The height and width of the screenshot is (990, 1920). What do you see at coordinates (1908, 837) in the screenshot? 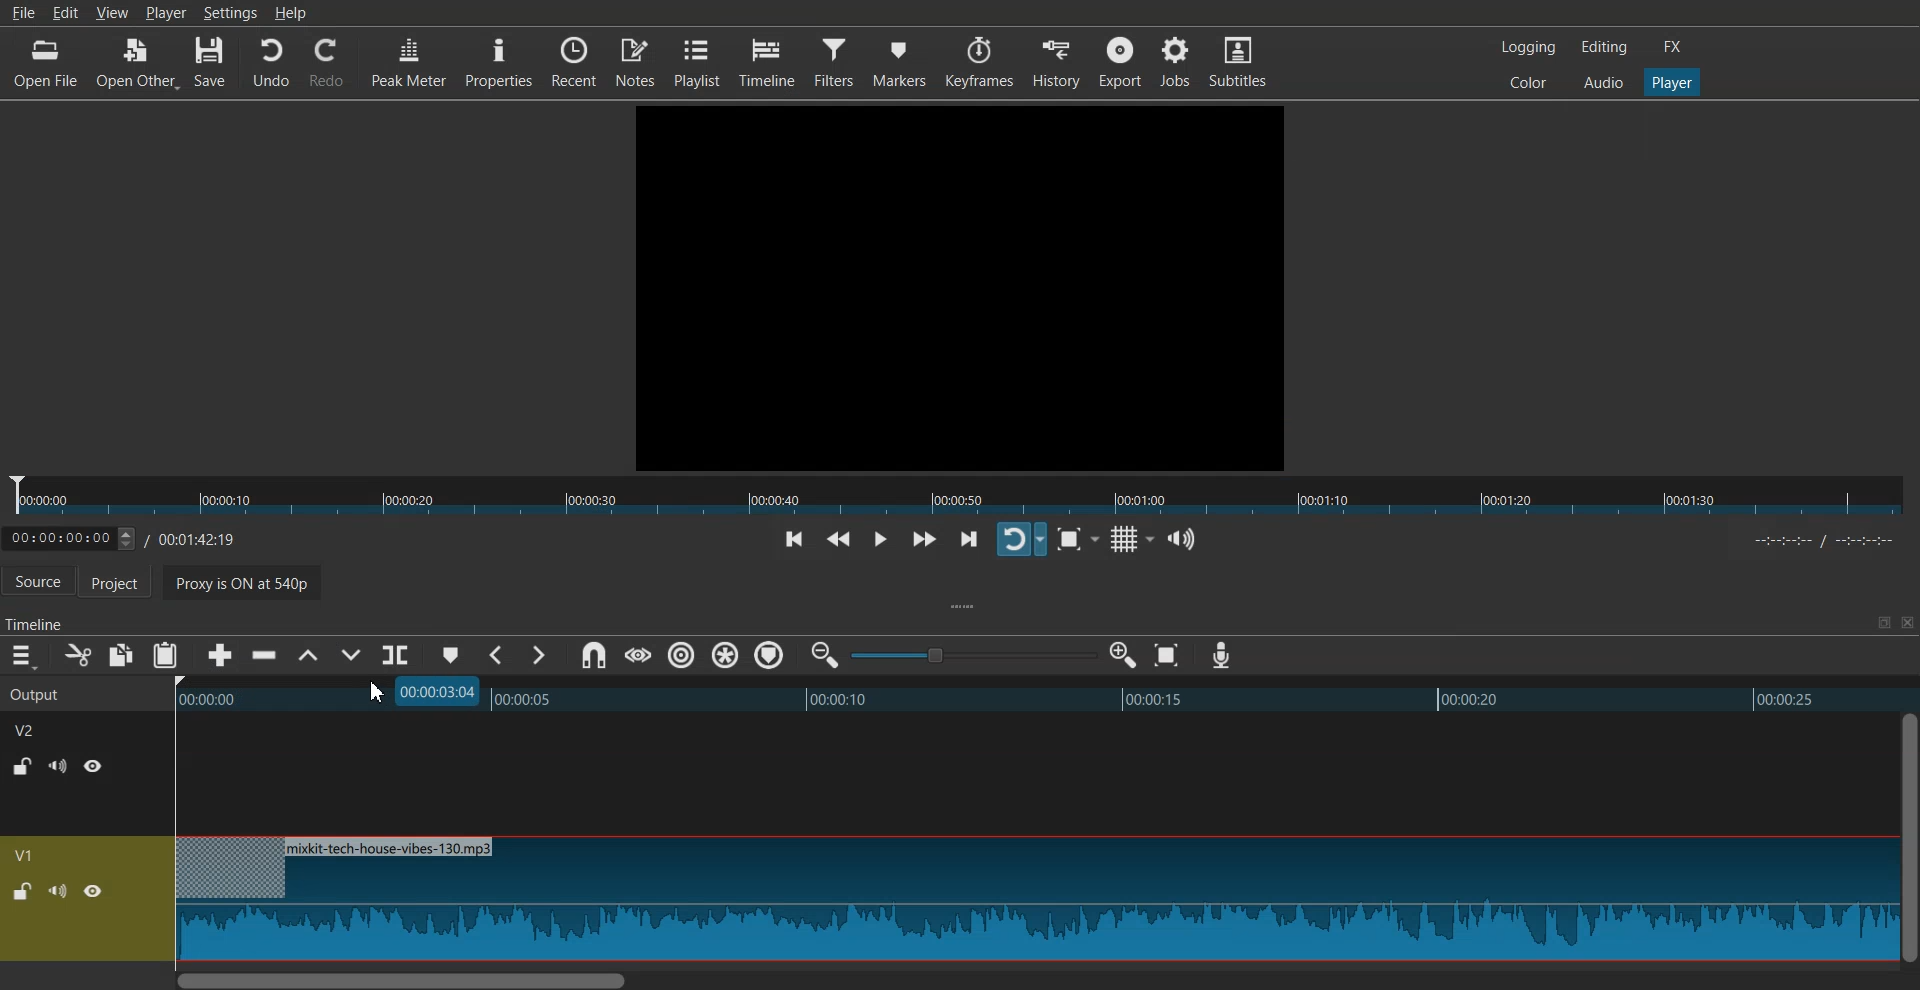
I see `Vertical Scroll bar` at bounding box center [1908, 837].